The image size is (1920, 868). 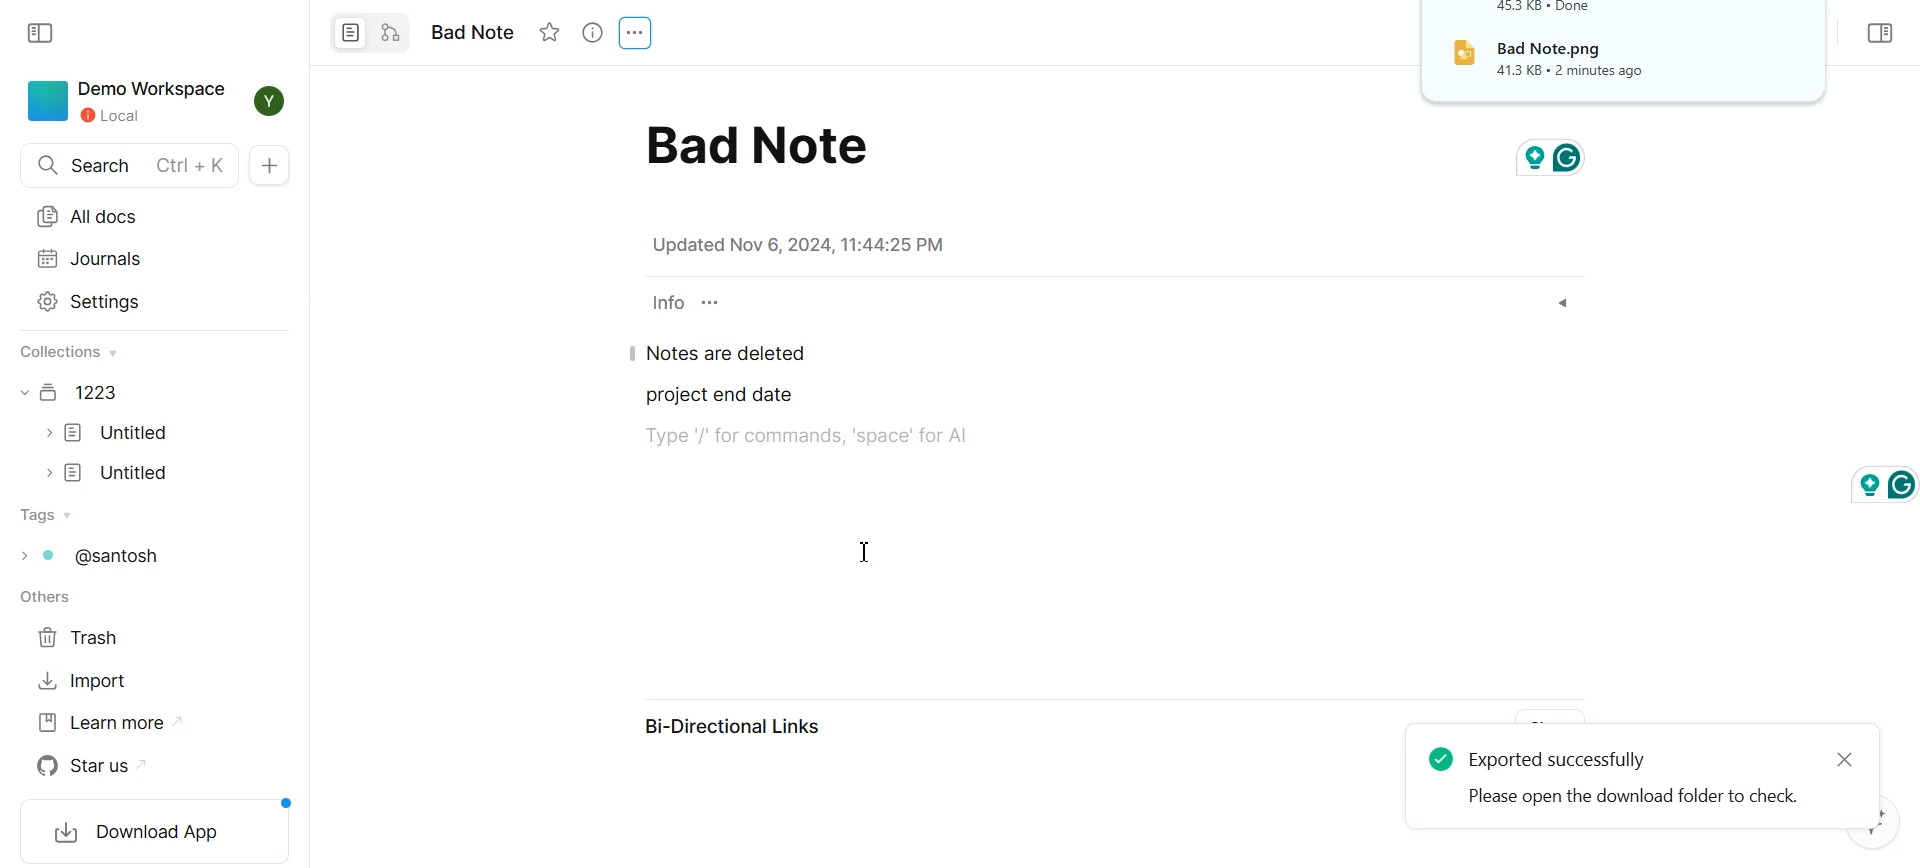 I want to click on All docs, so click(x=130, y=217).